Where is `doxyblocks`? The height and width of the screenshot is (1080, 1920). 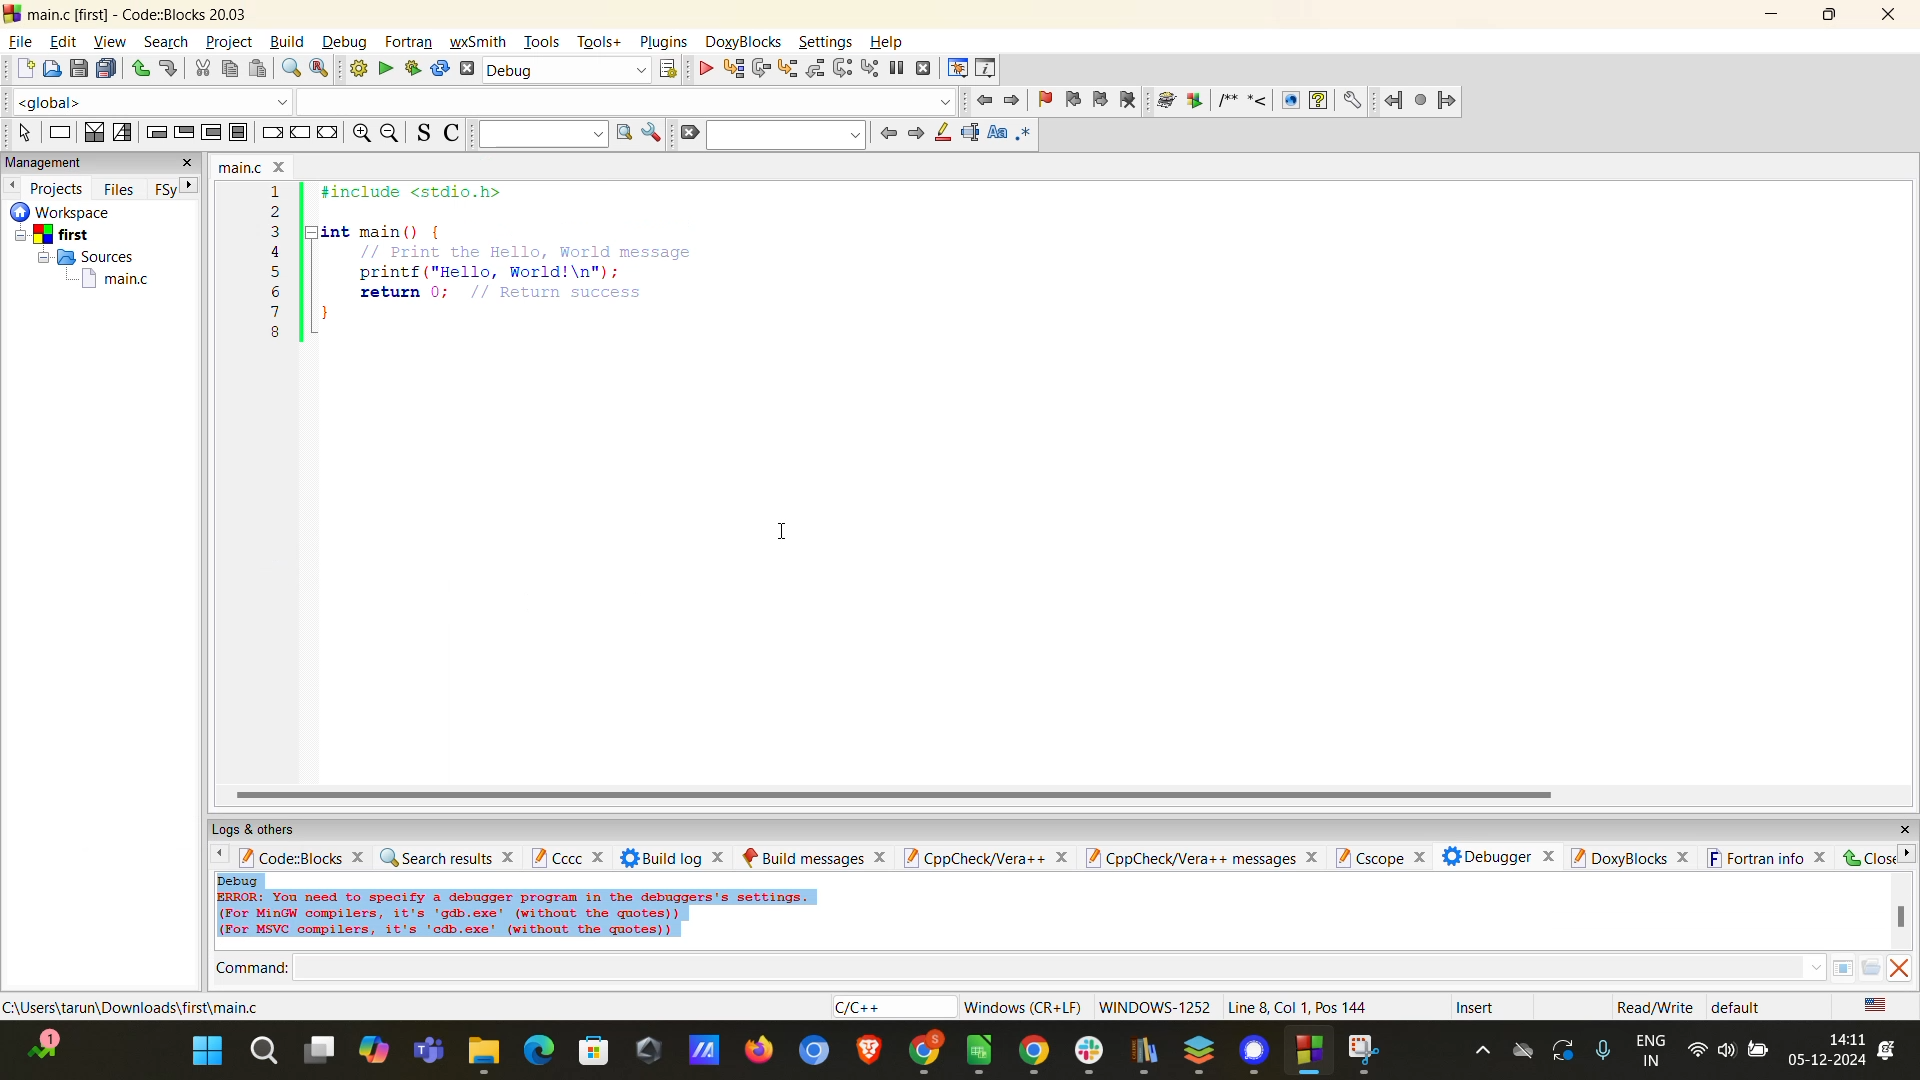
doxyblocks is located at coordinates (1261, 100).